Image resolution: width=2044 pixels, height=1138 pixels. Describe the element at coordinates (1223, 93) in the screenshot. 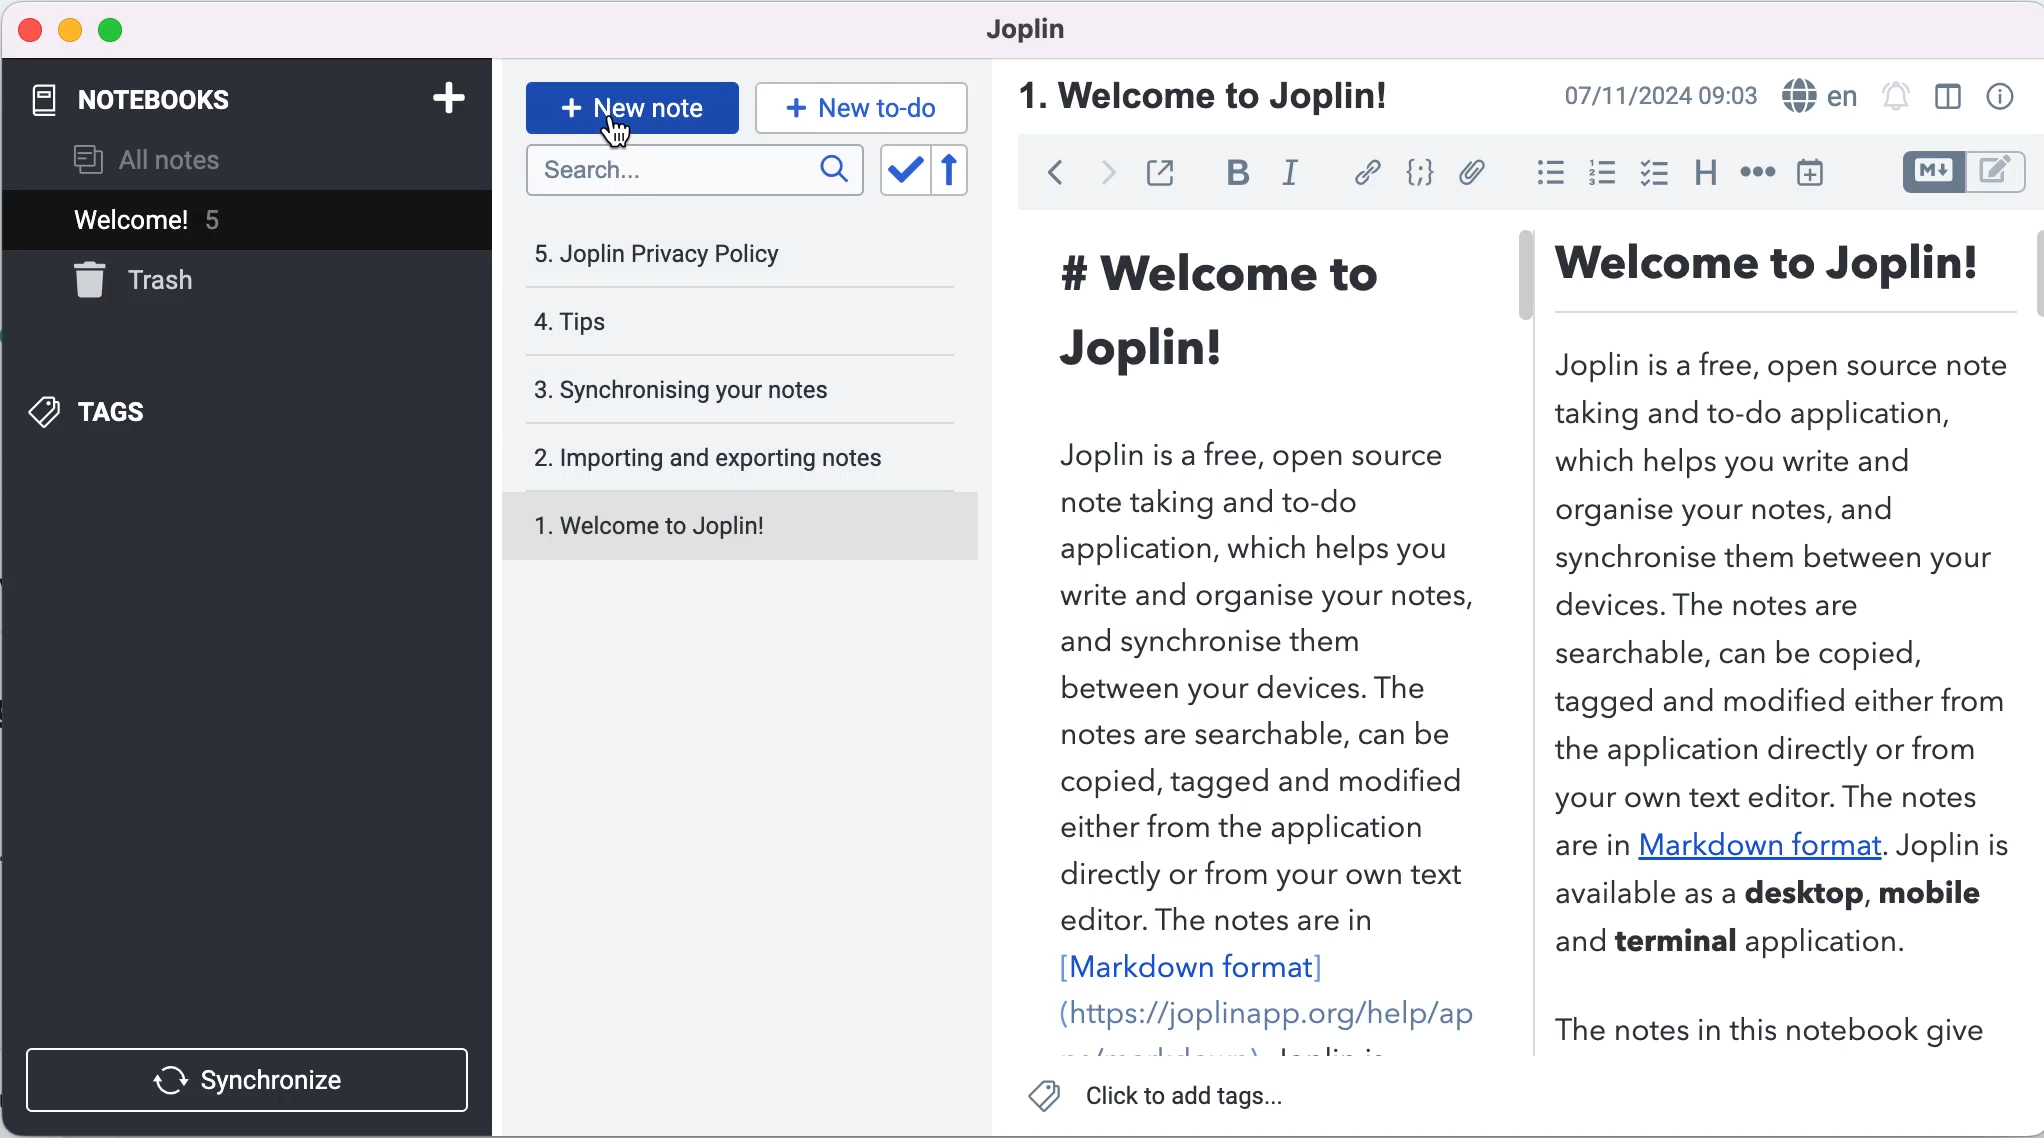

I see `welcome to joplin` at that location.